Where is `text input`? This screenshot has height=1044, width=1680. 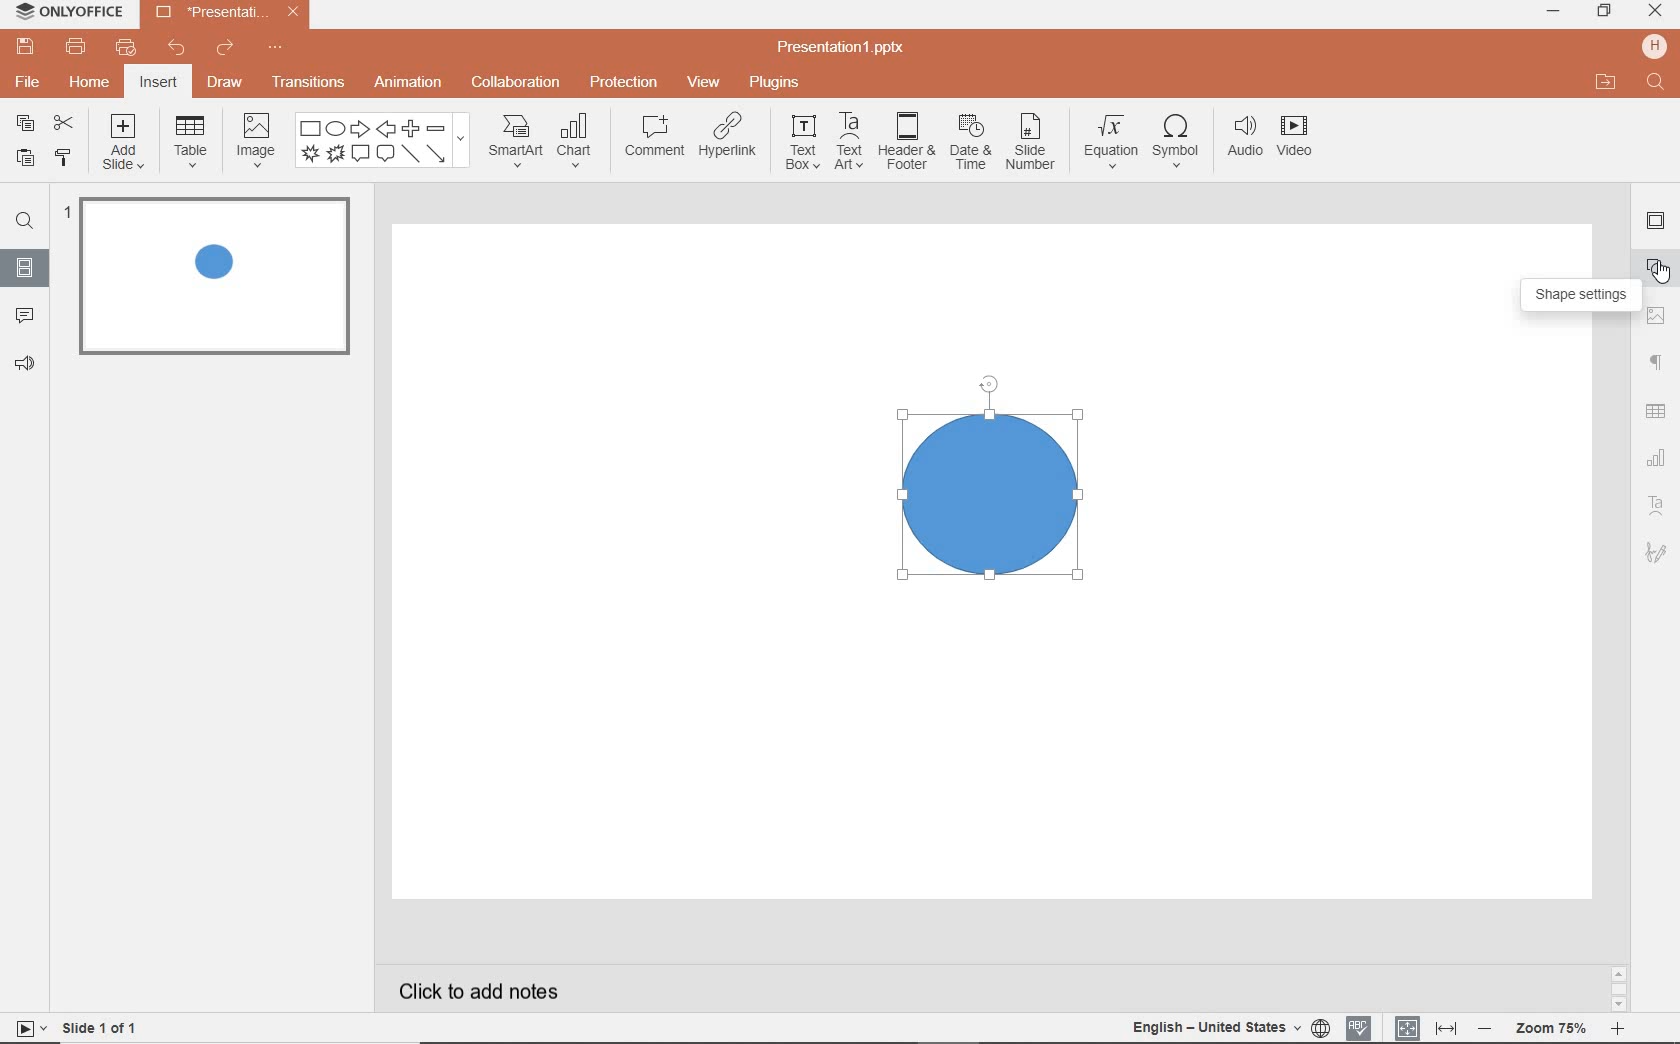
text input is located at coordinates (1656, 84).